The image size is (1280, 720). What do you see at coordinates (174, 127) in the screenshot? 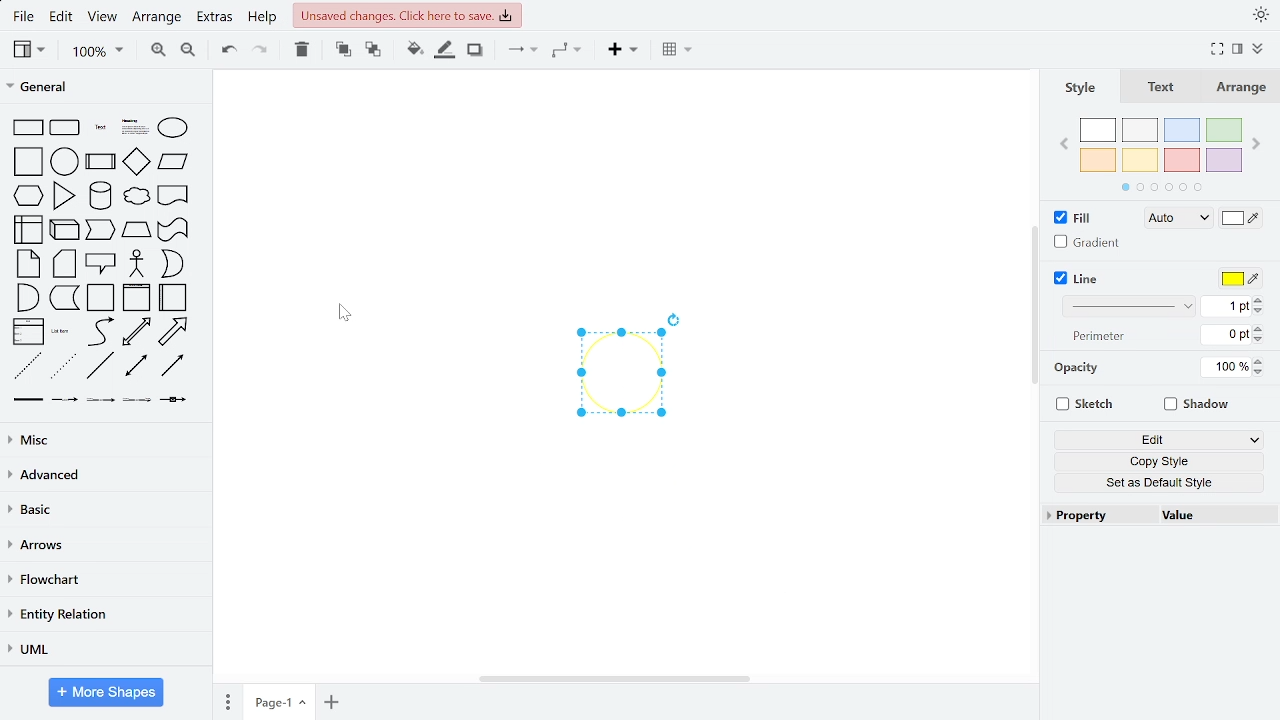
I see `ellipse` at bounding box center [174, 127].